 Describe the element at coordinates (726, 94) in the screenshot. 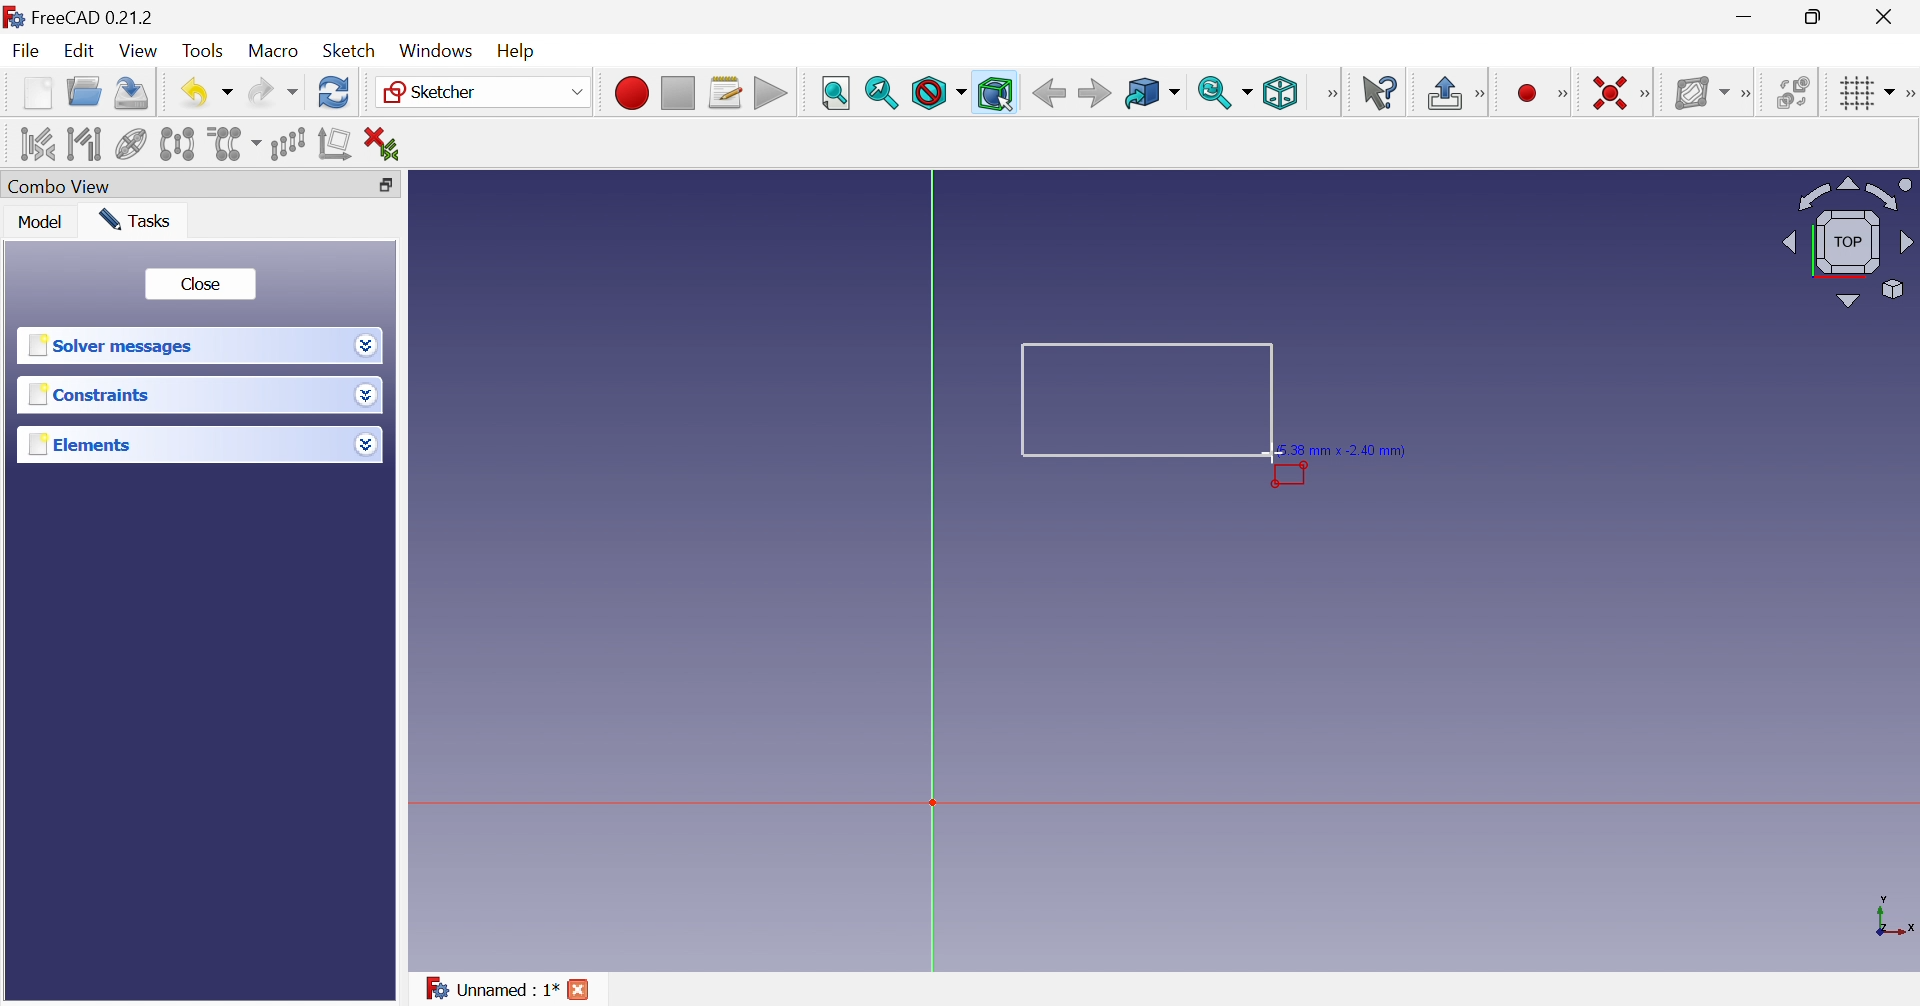

I see `Macros...` at that location.